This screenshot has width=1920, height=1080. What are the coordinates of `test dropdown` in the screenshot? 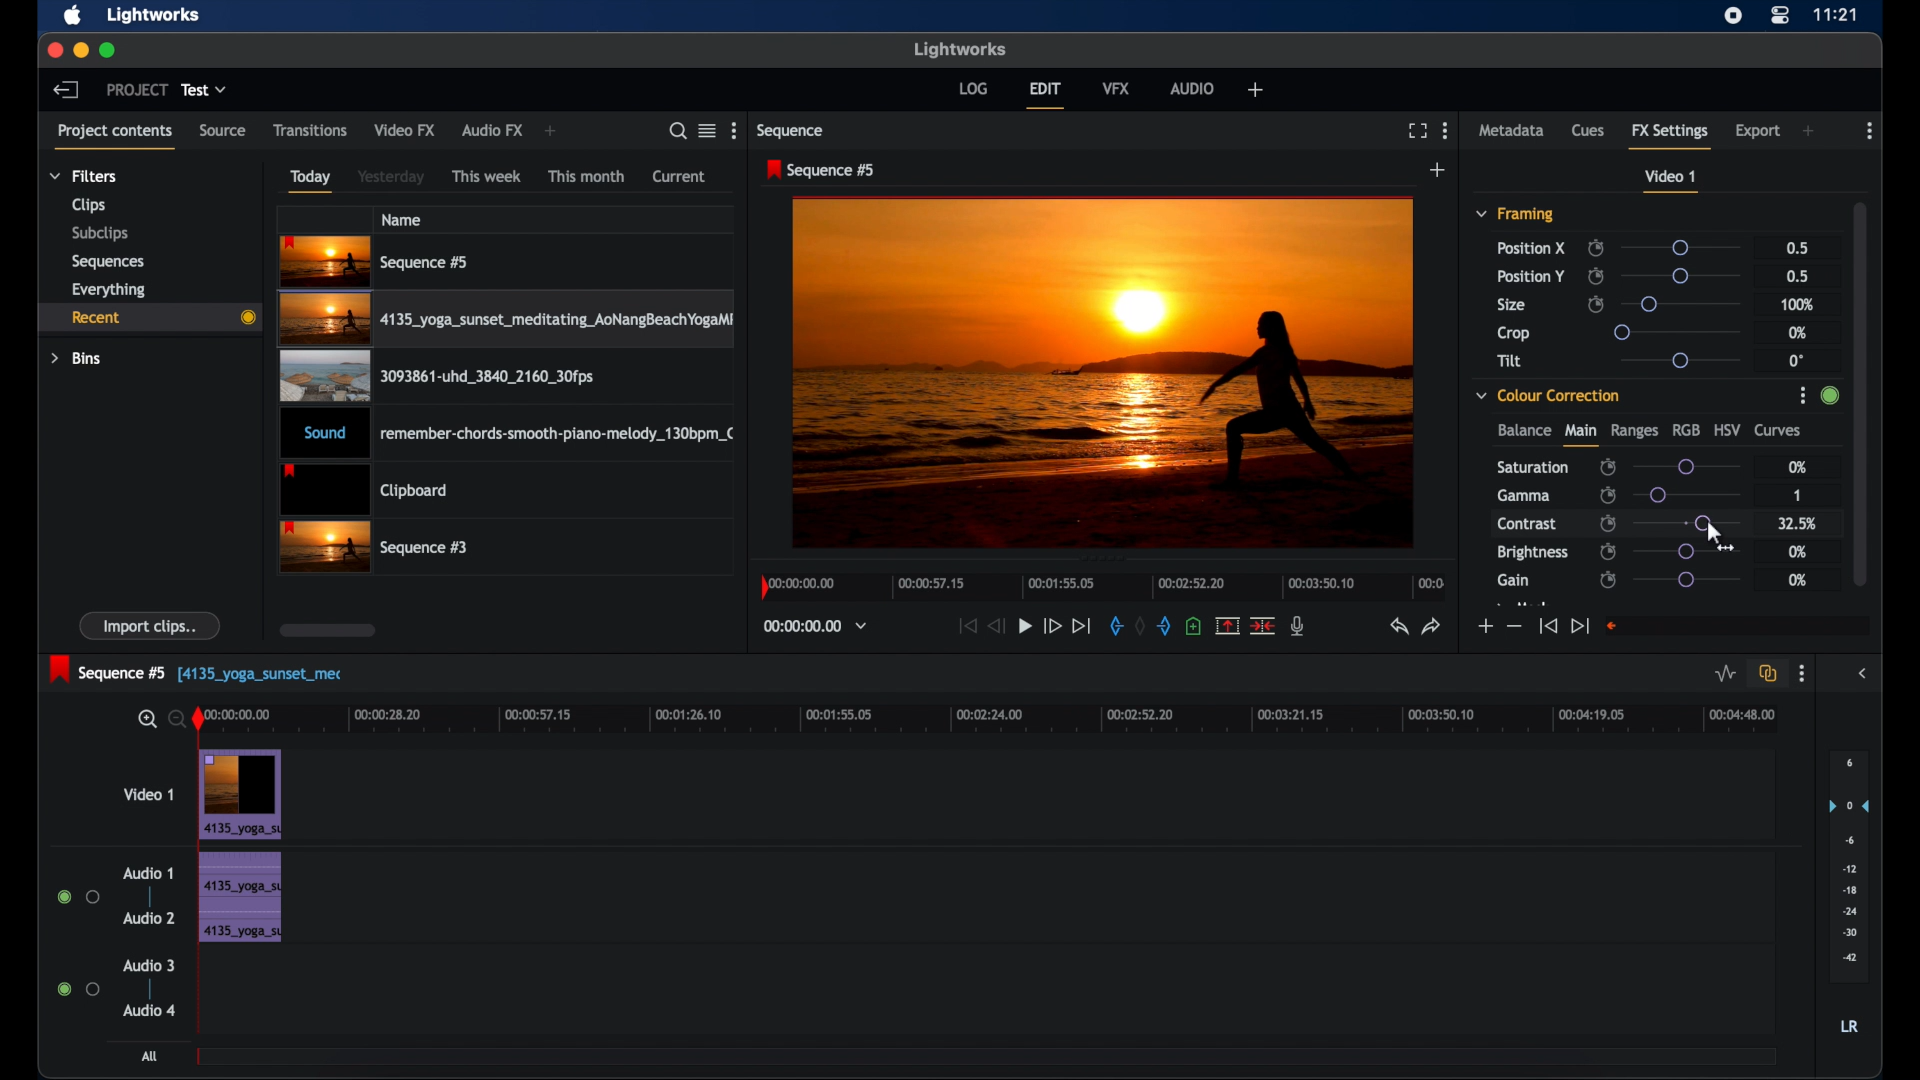 It's located at (204, 89).